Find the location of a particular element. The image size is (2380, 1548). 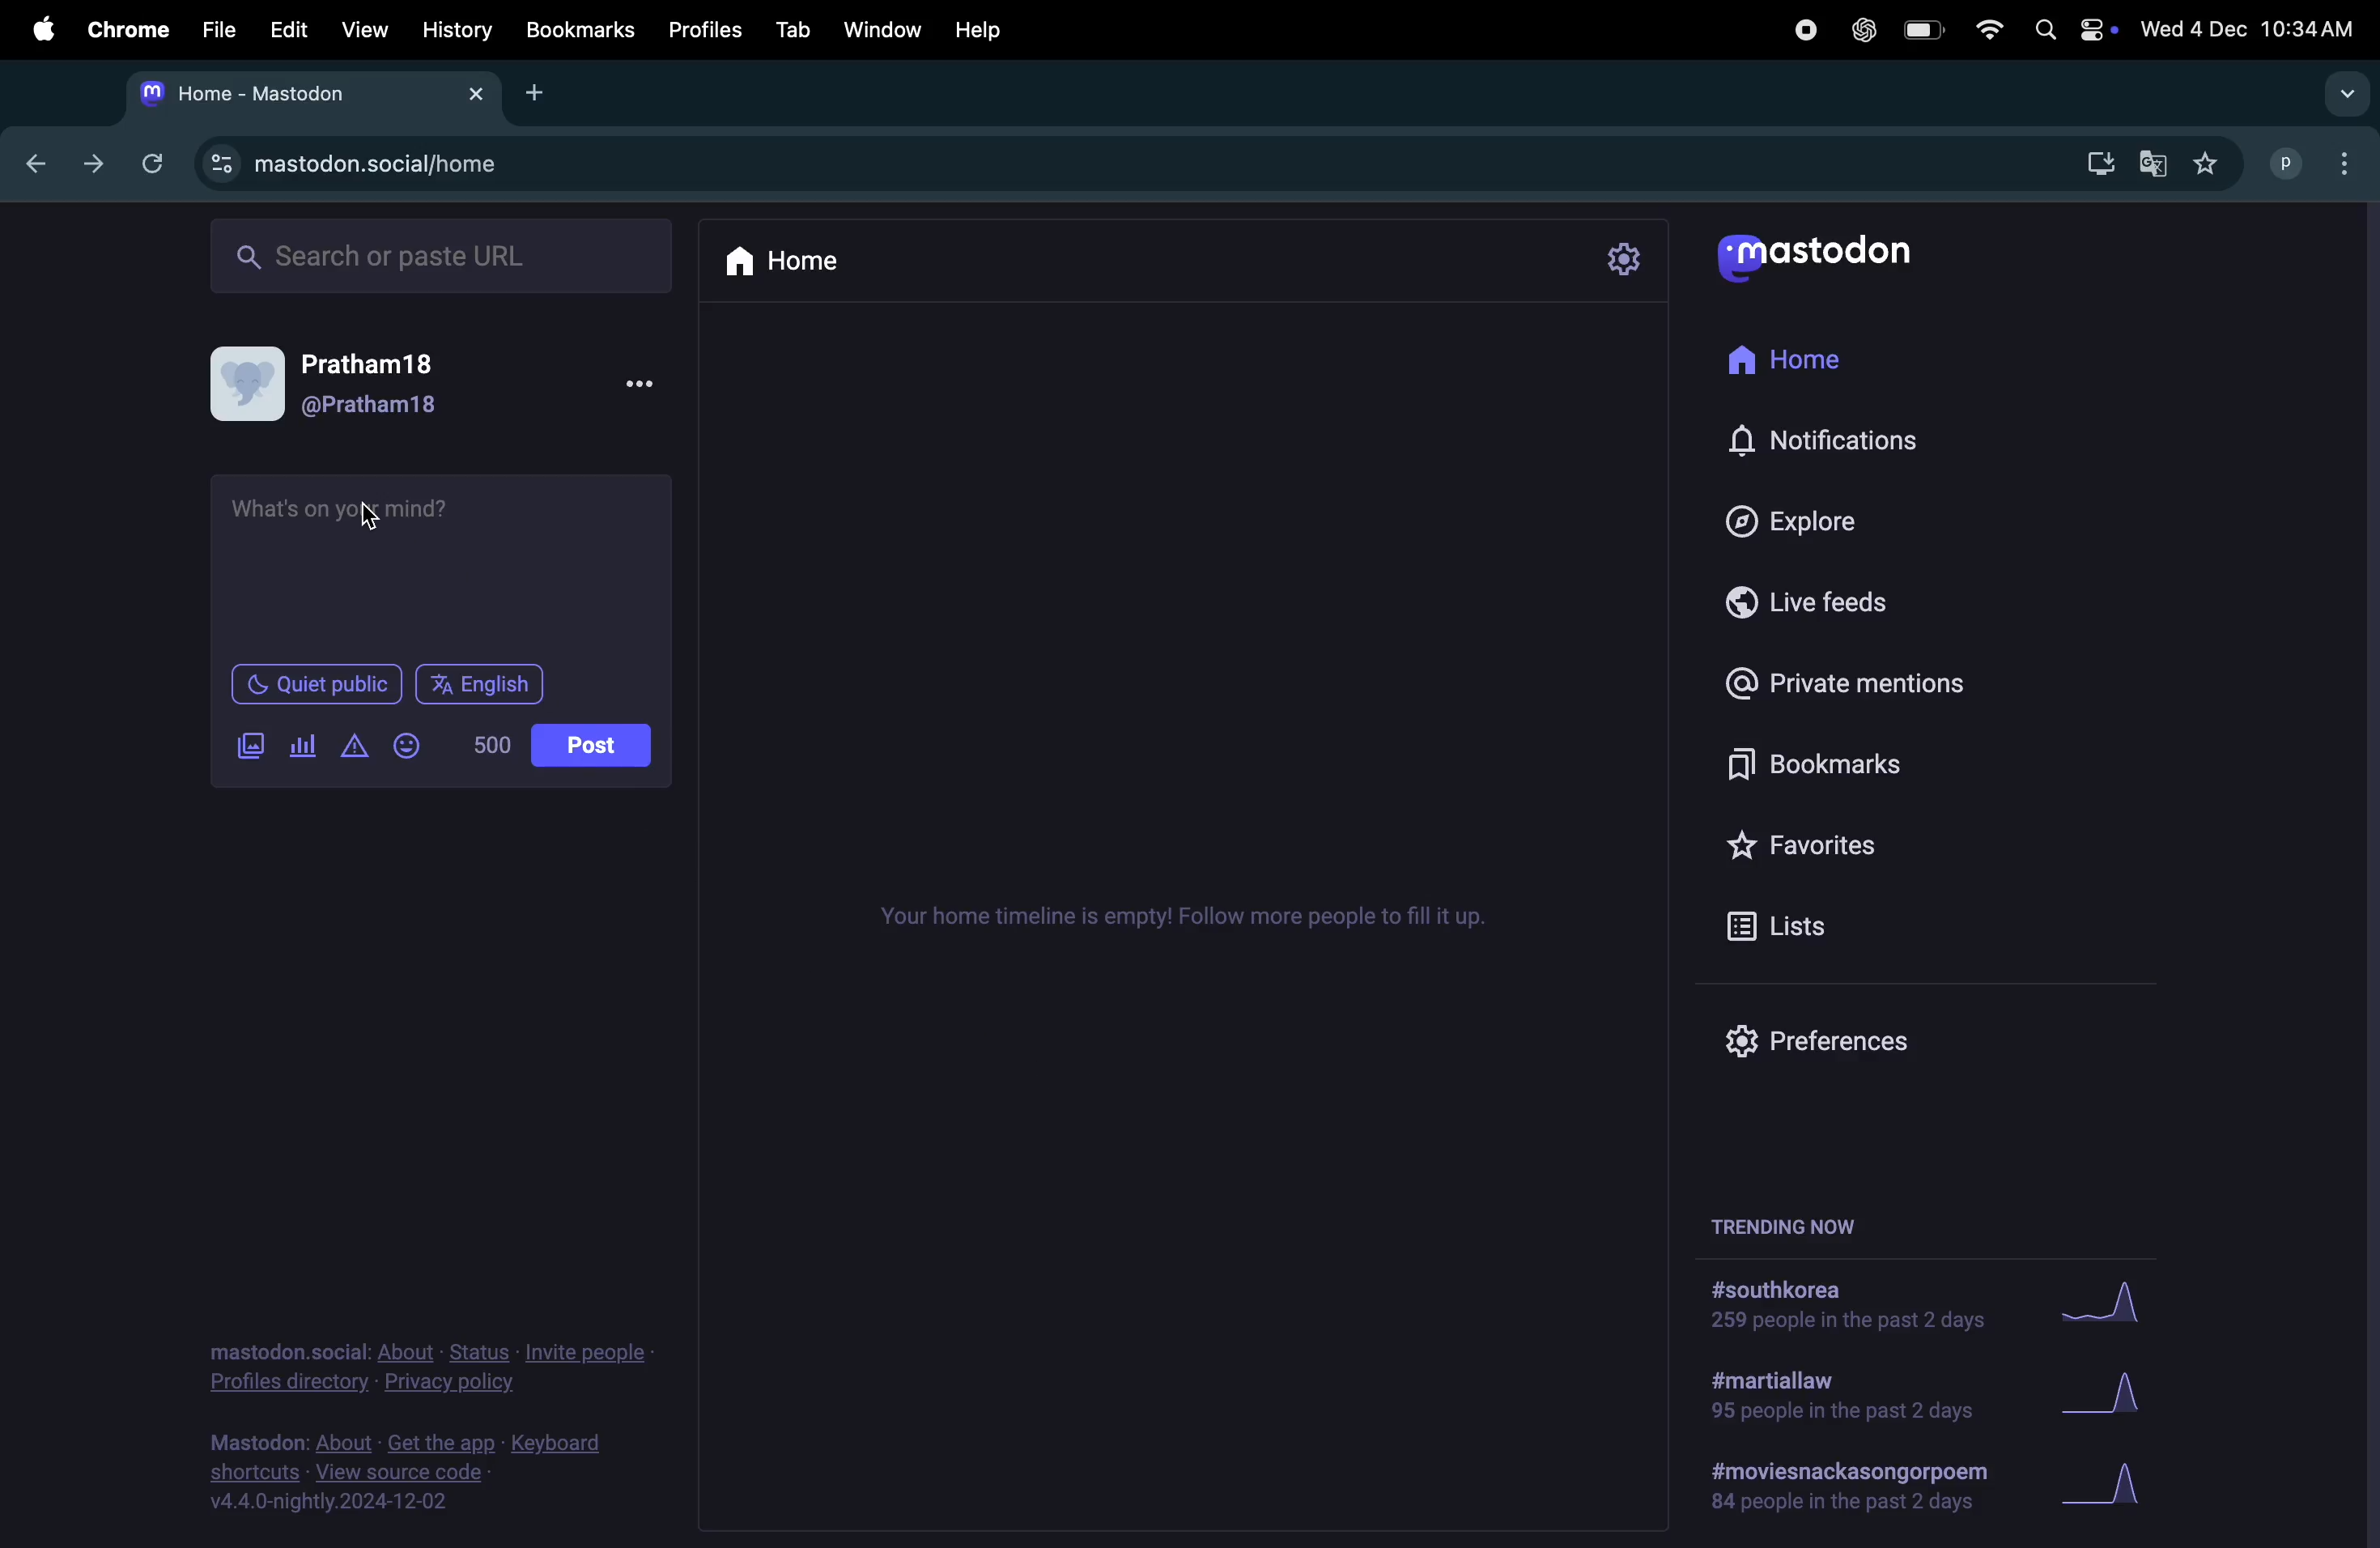

Notifications is located at coordinates (1827, 442).